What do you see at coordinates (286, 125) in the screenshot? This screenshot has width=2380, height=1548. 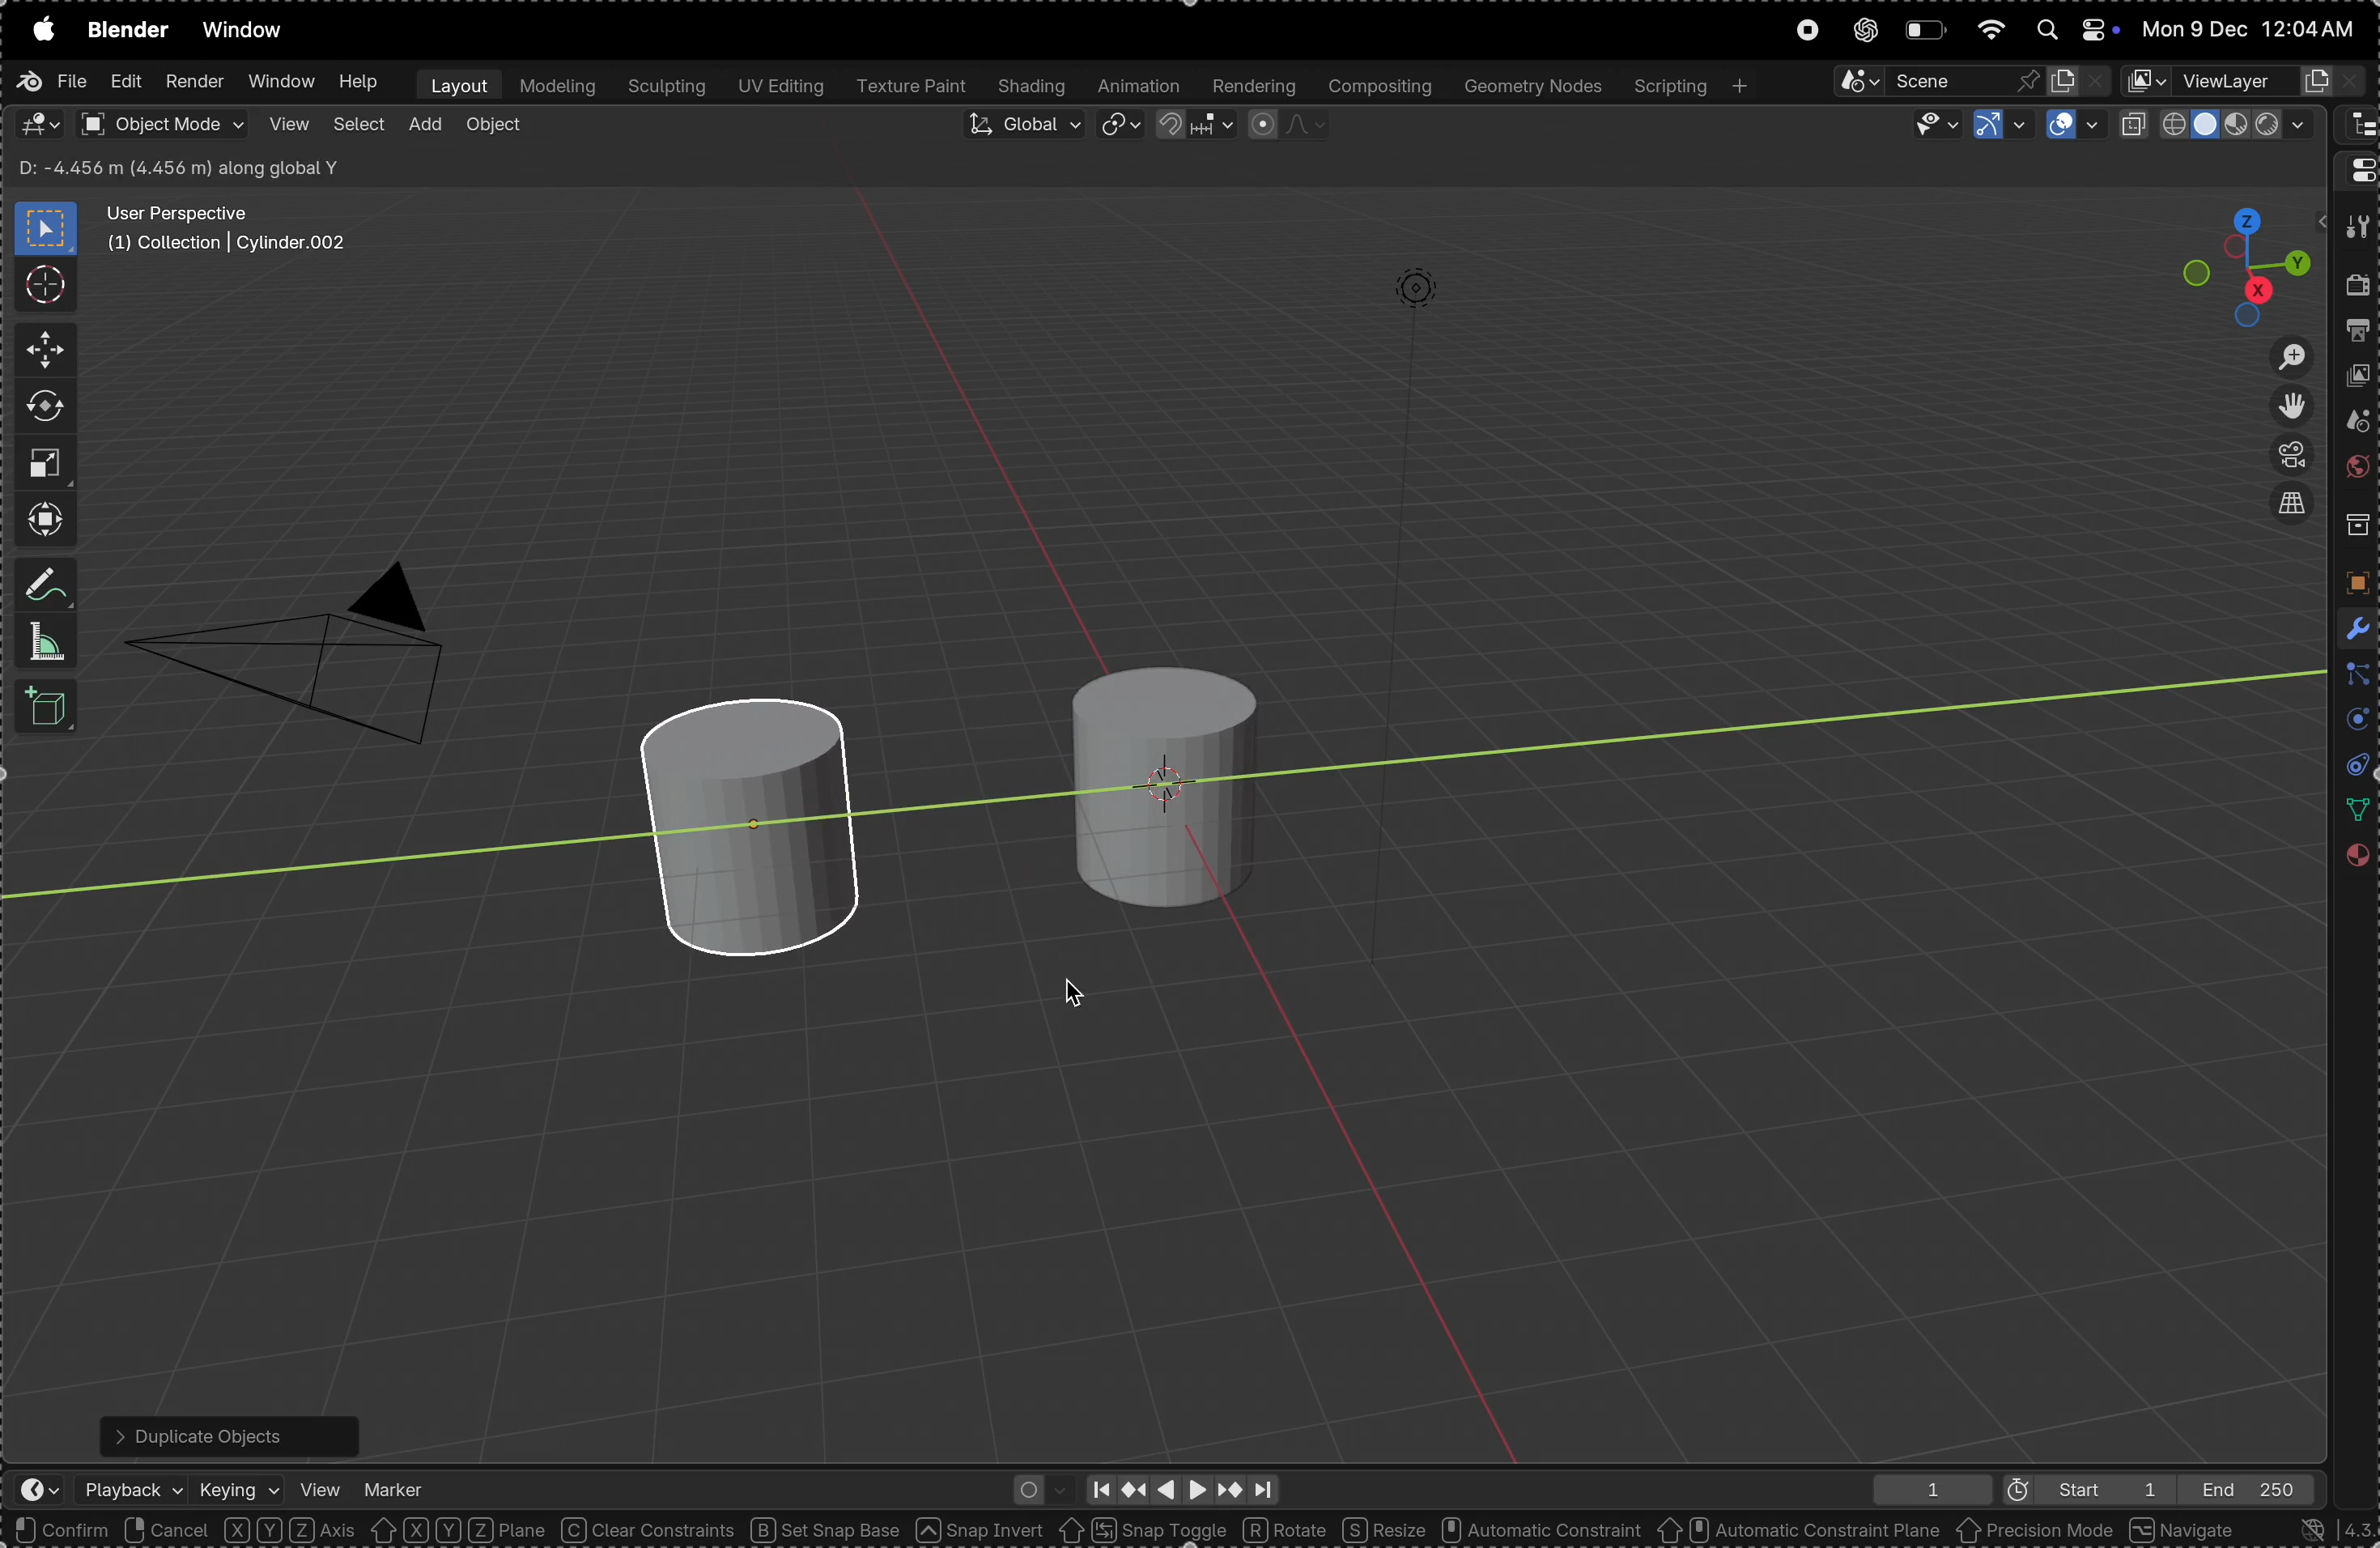 I see `view` at bounding box center [286, 125].